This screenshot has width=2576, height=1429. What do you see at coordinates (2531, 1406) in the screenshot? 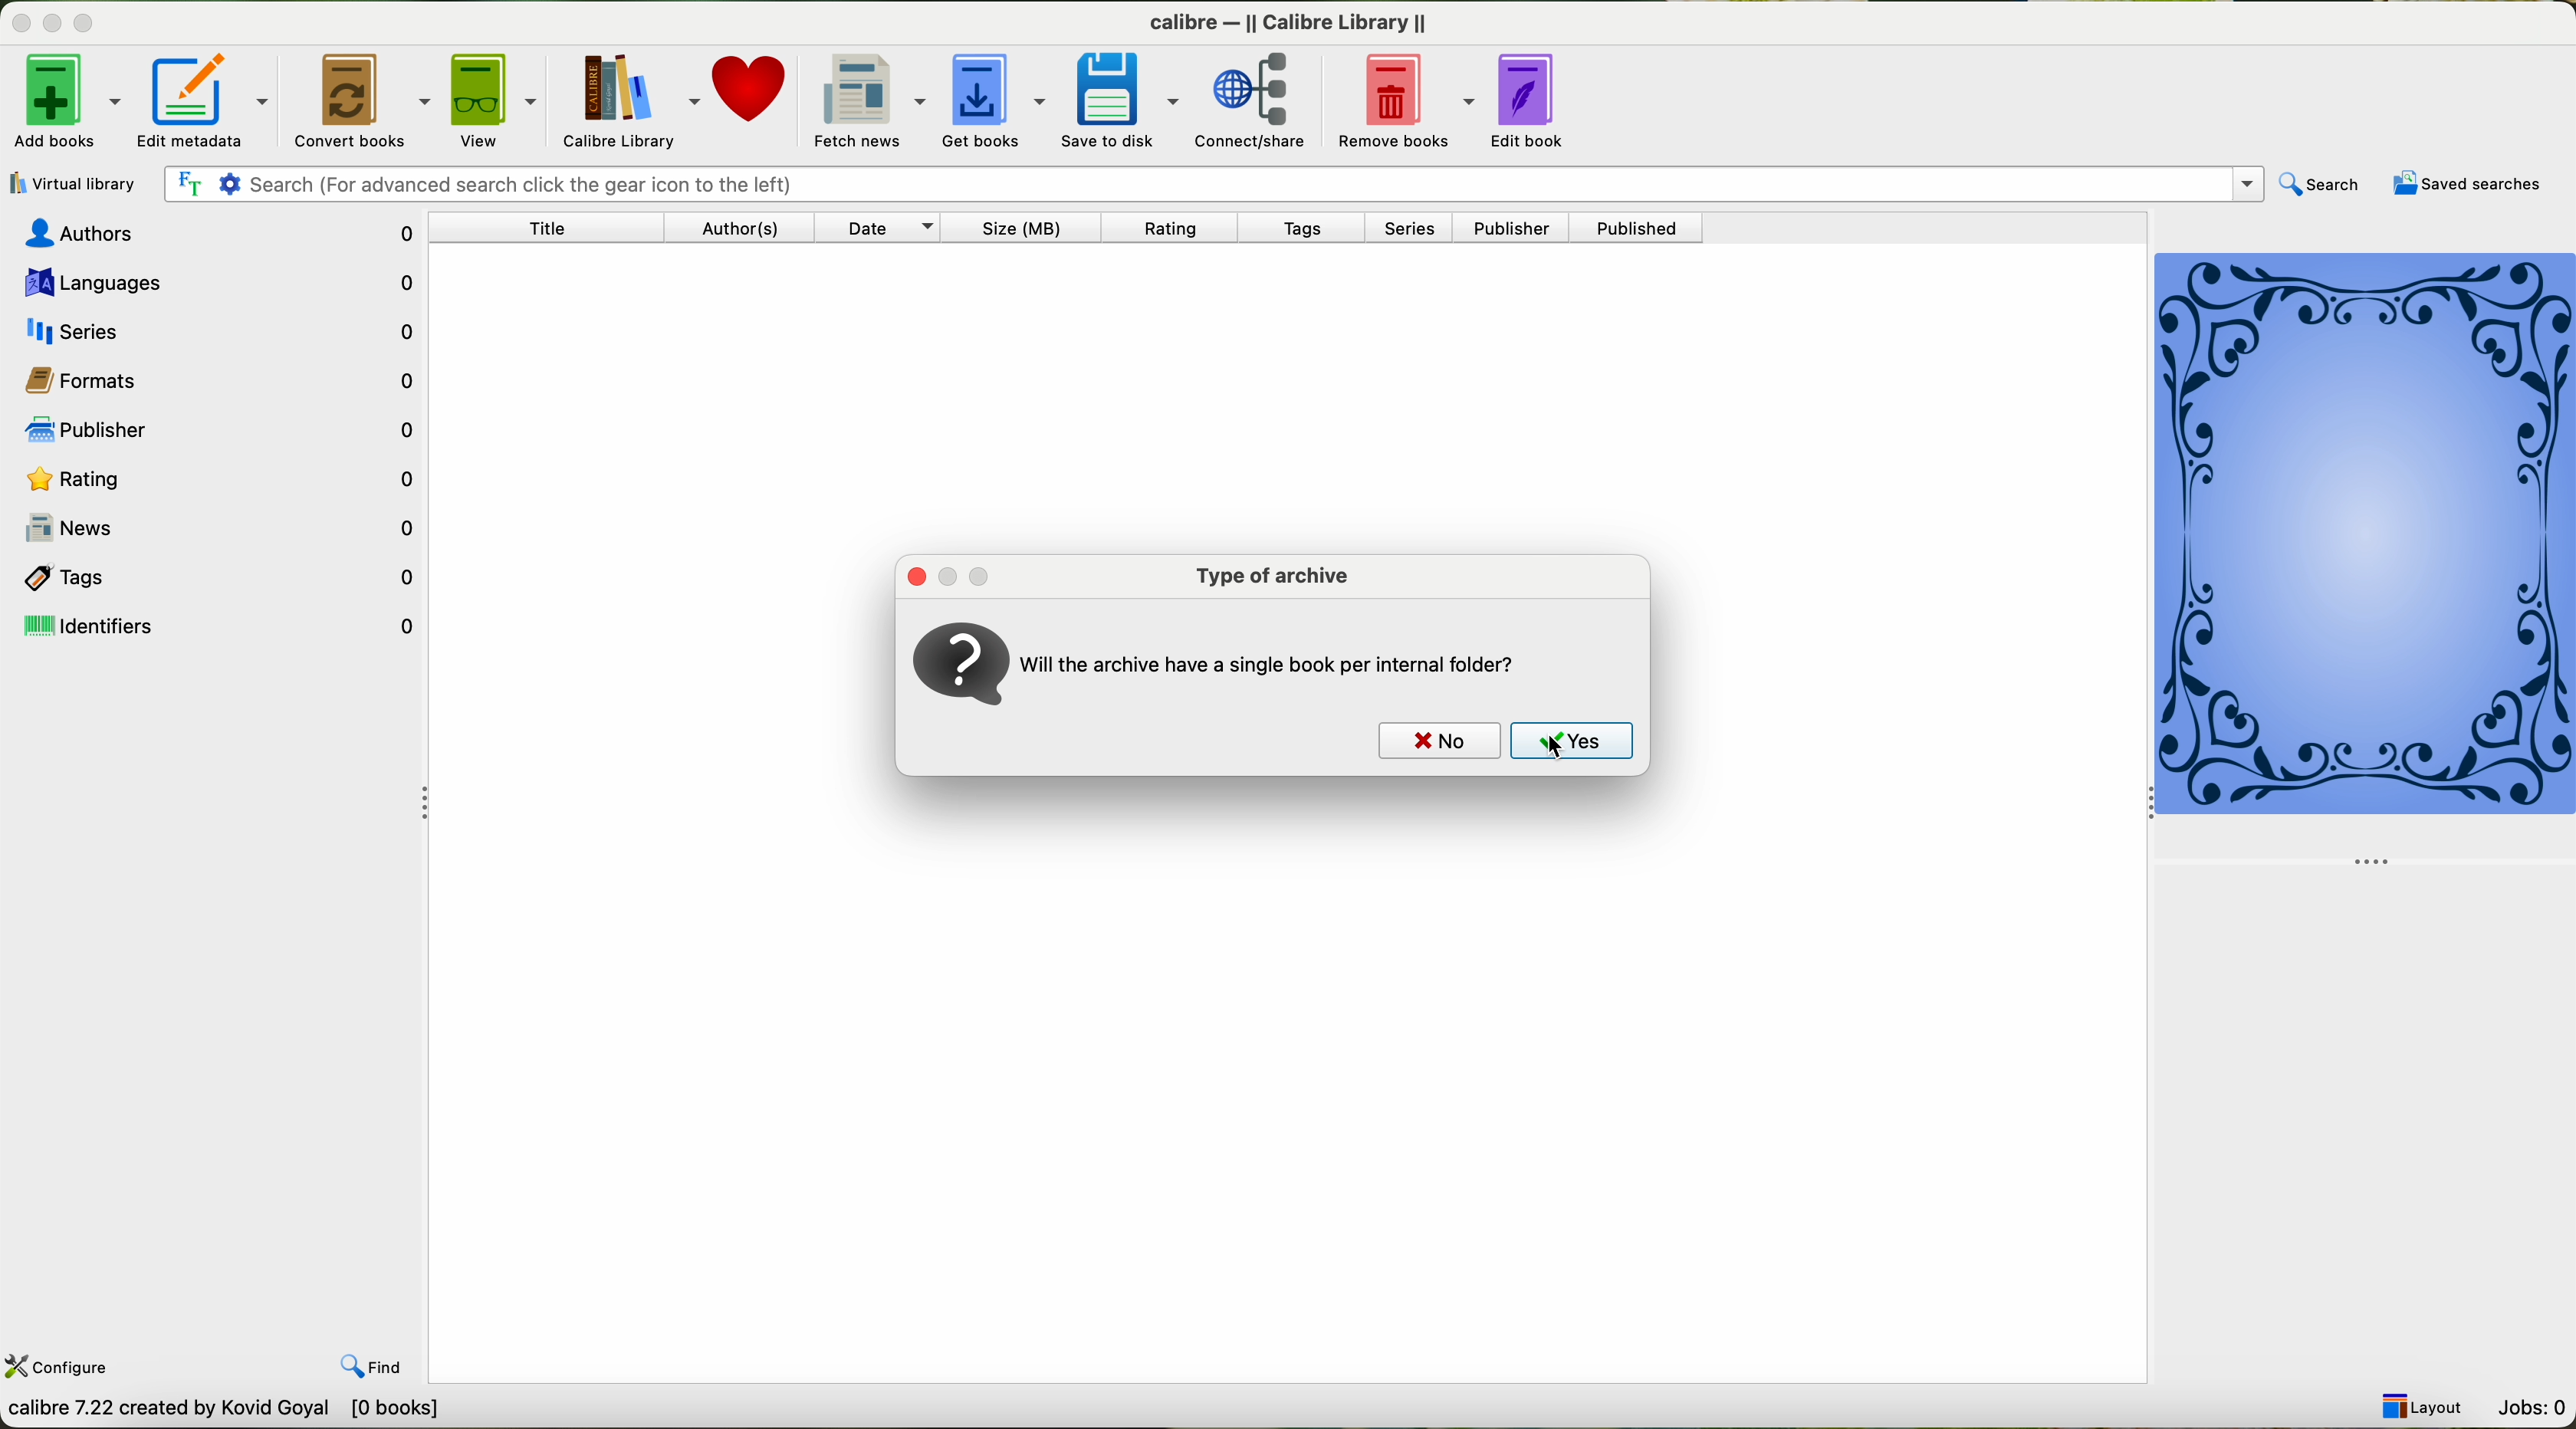
I see `jobs: 0` at bounding box center [2531, 1406].